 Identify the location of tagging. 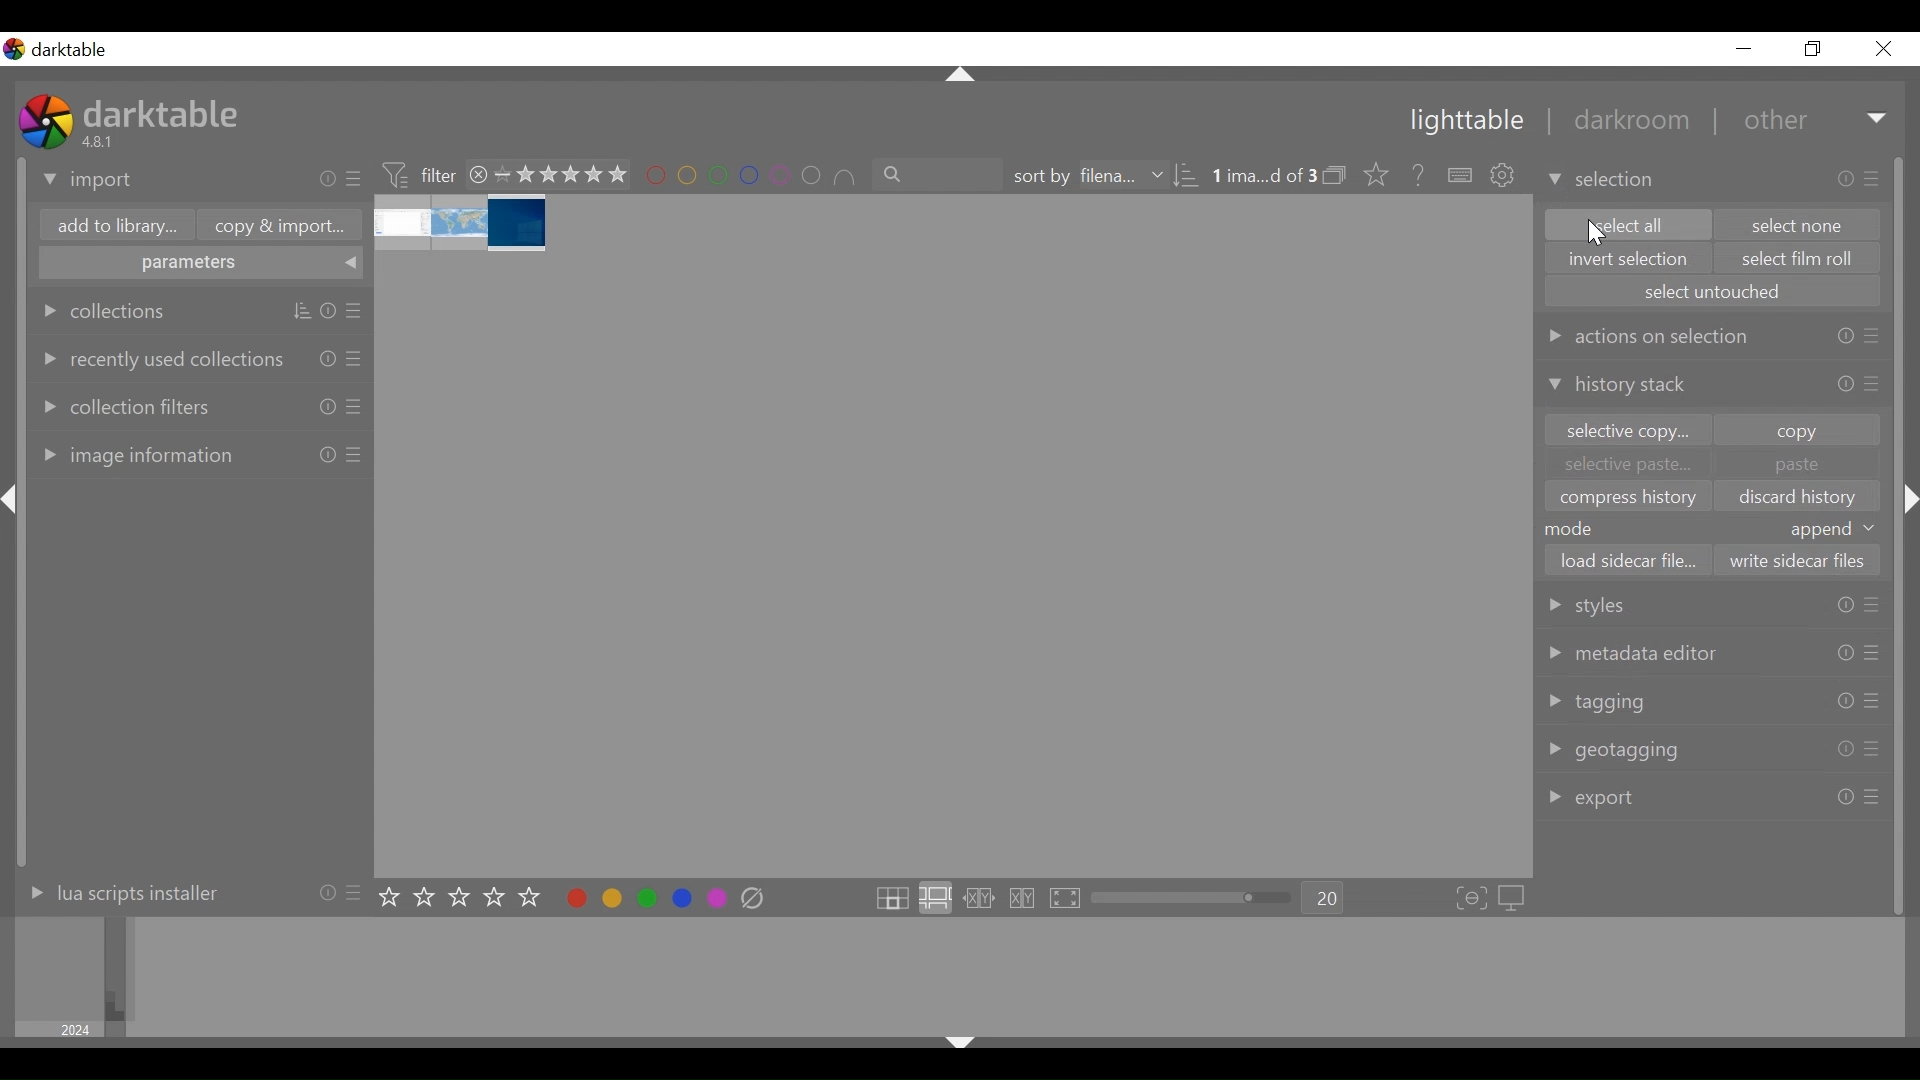
(1597, 702).